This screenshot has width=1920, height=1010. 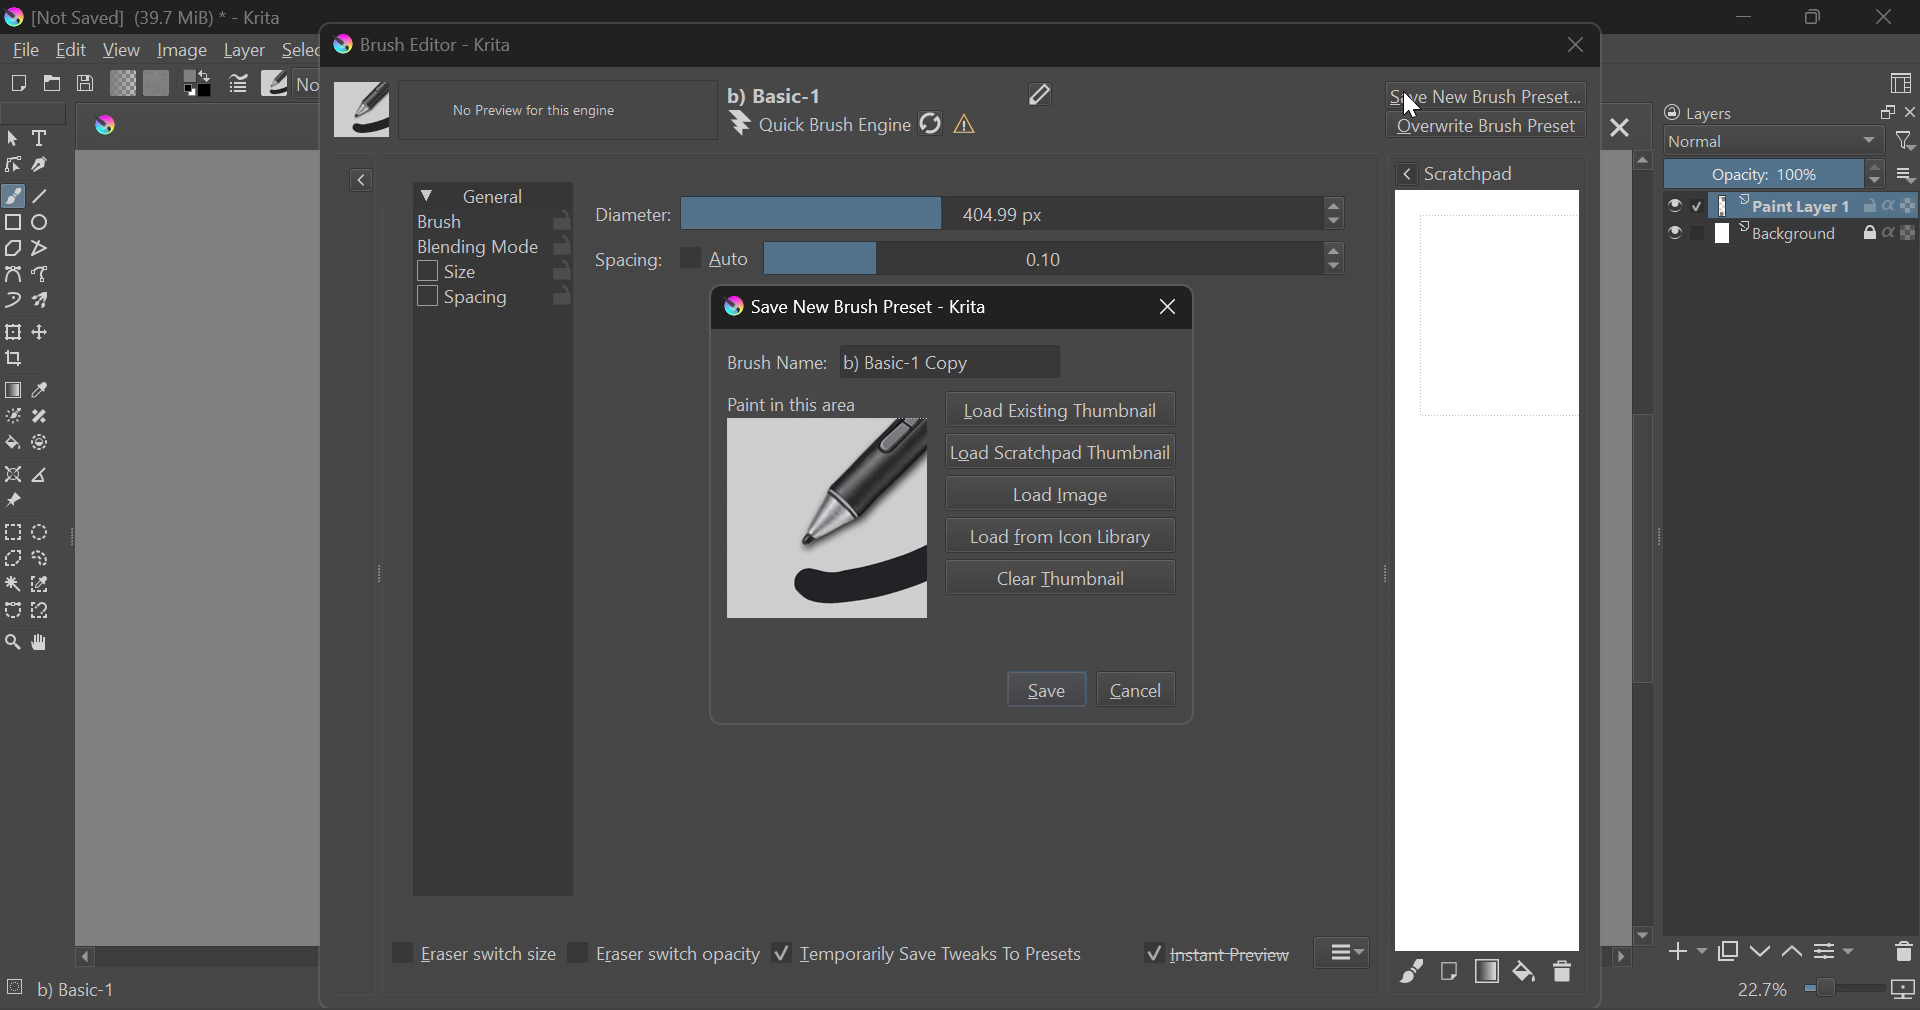 I want to click on Bezier Curve, so click(x=16, y=274).